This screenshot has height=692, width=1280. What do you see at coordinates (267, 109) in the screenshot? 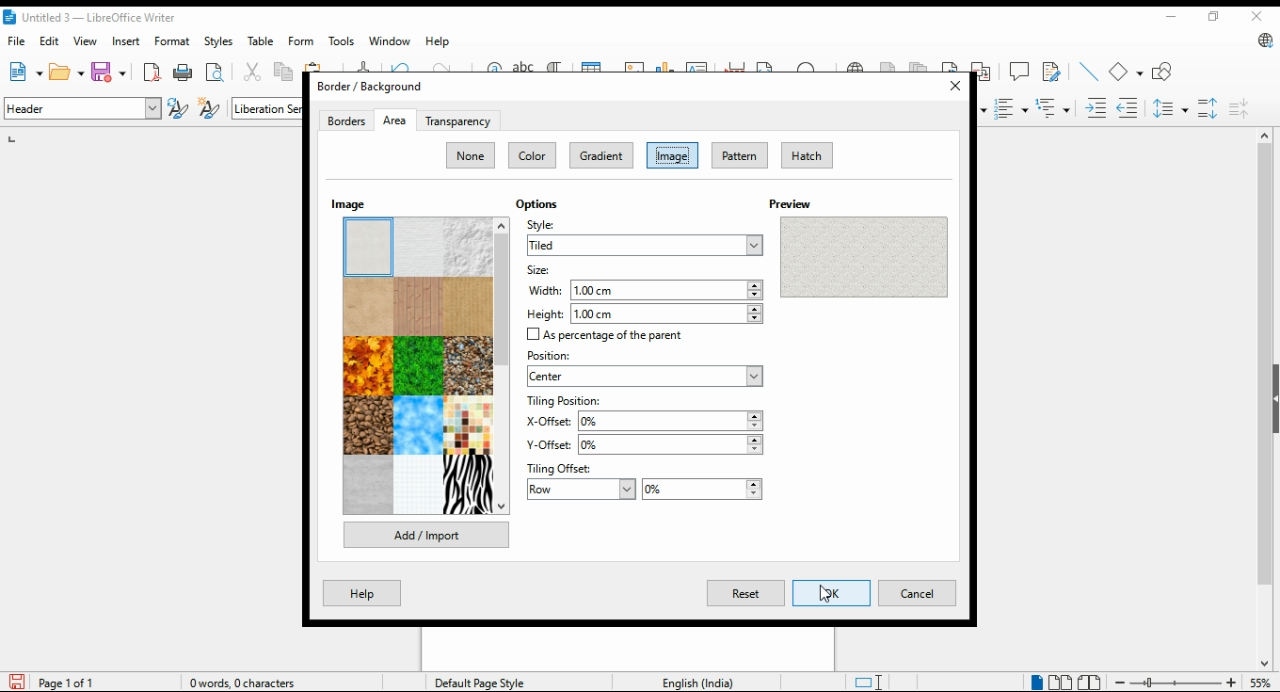
I see `font` at bounding box center [267, 109].